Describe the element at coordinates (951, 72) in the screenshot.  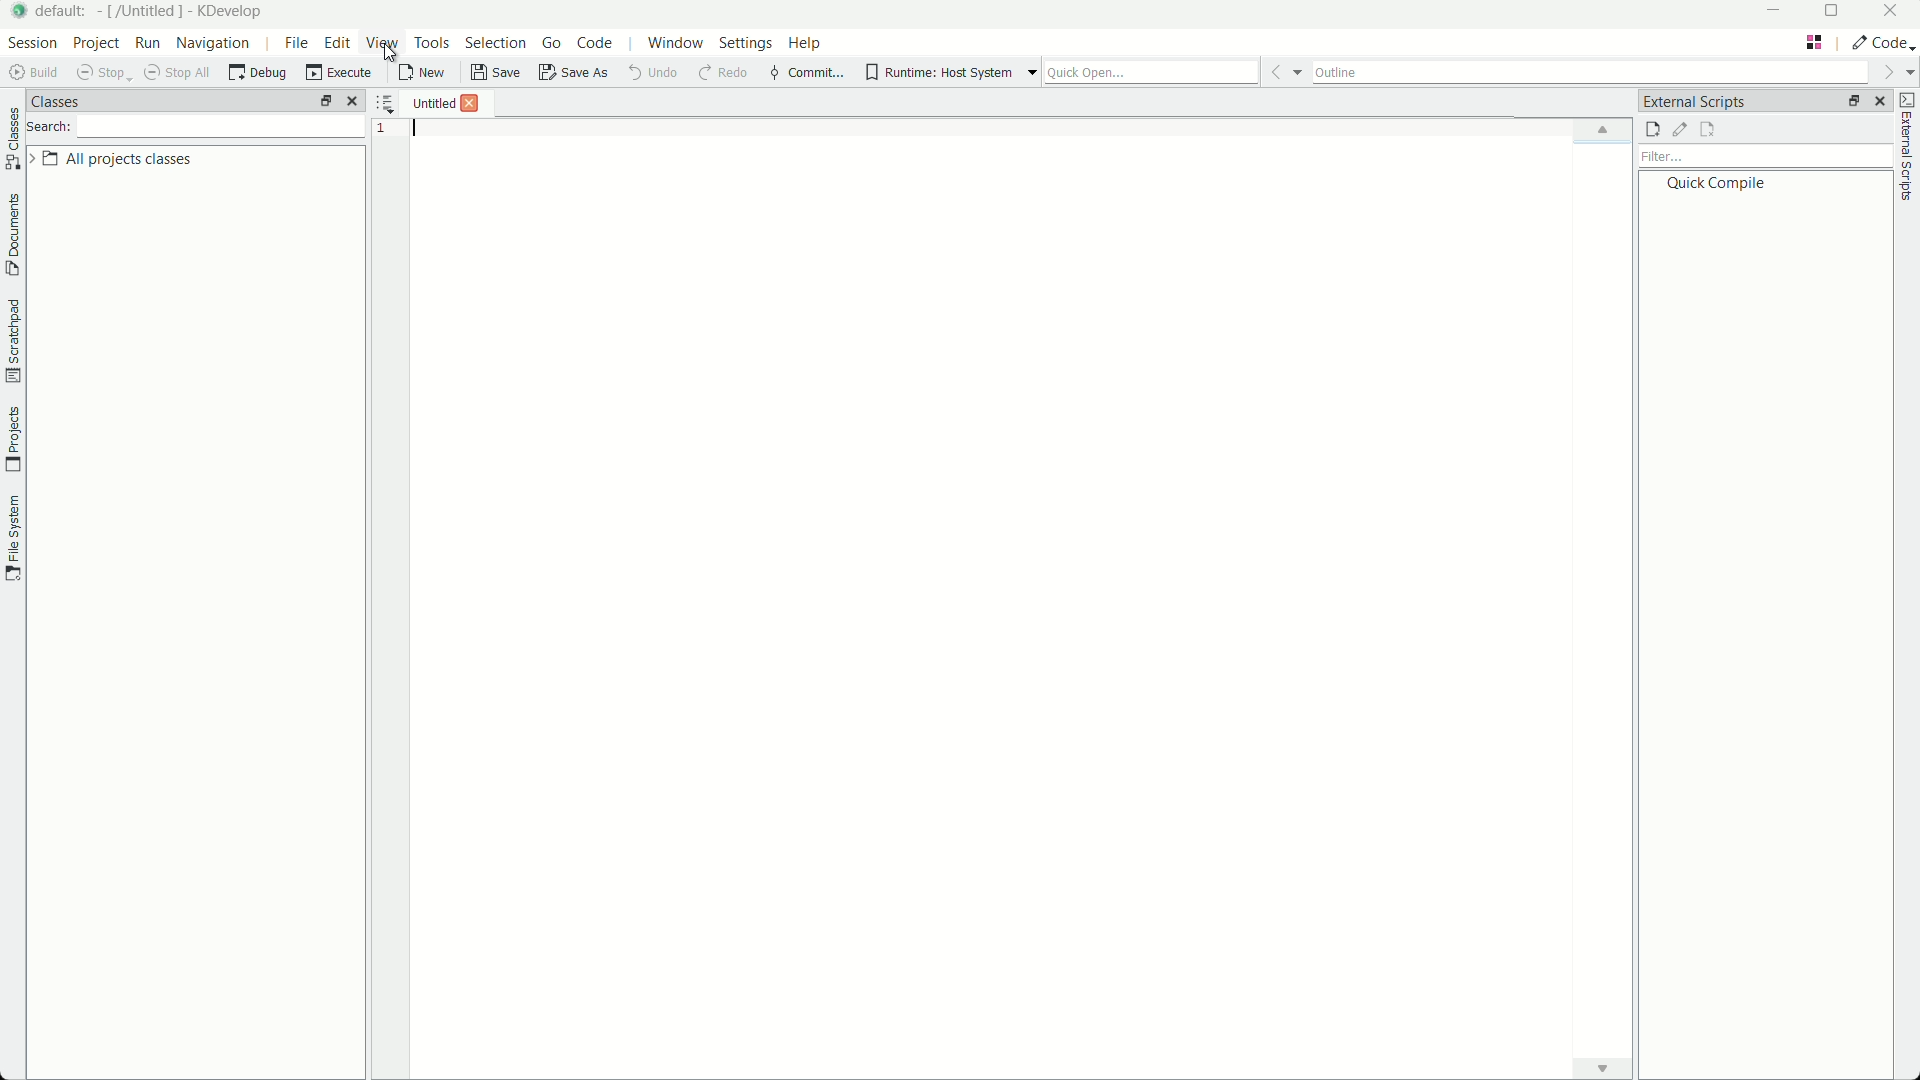
I see `runtime host system` at that location.